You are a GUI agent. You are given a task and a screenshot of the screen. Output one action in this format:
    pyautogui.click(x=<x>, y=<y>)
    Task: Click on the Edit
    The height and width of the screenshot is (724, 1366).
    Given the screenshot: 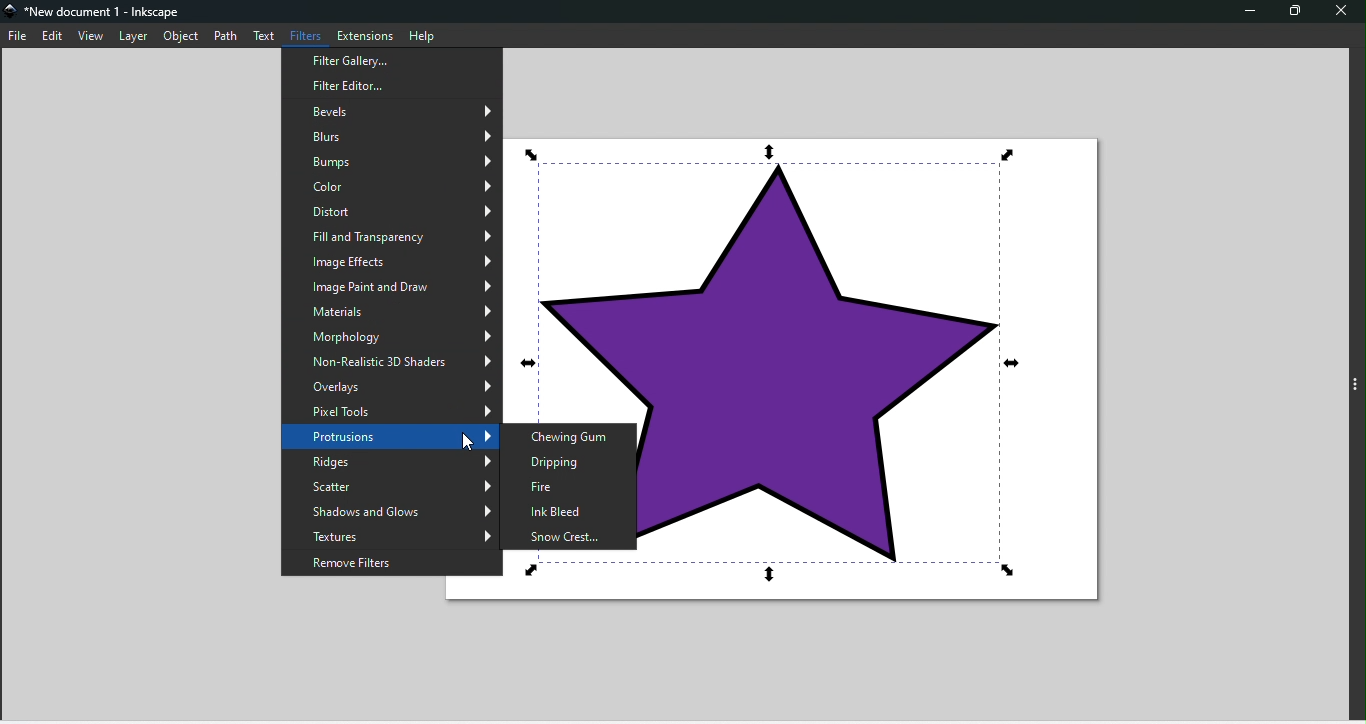 What is the action you would take?
    pyautogui.click(x=54, y=36)
    